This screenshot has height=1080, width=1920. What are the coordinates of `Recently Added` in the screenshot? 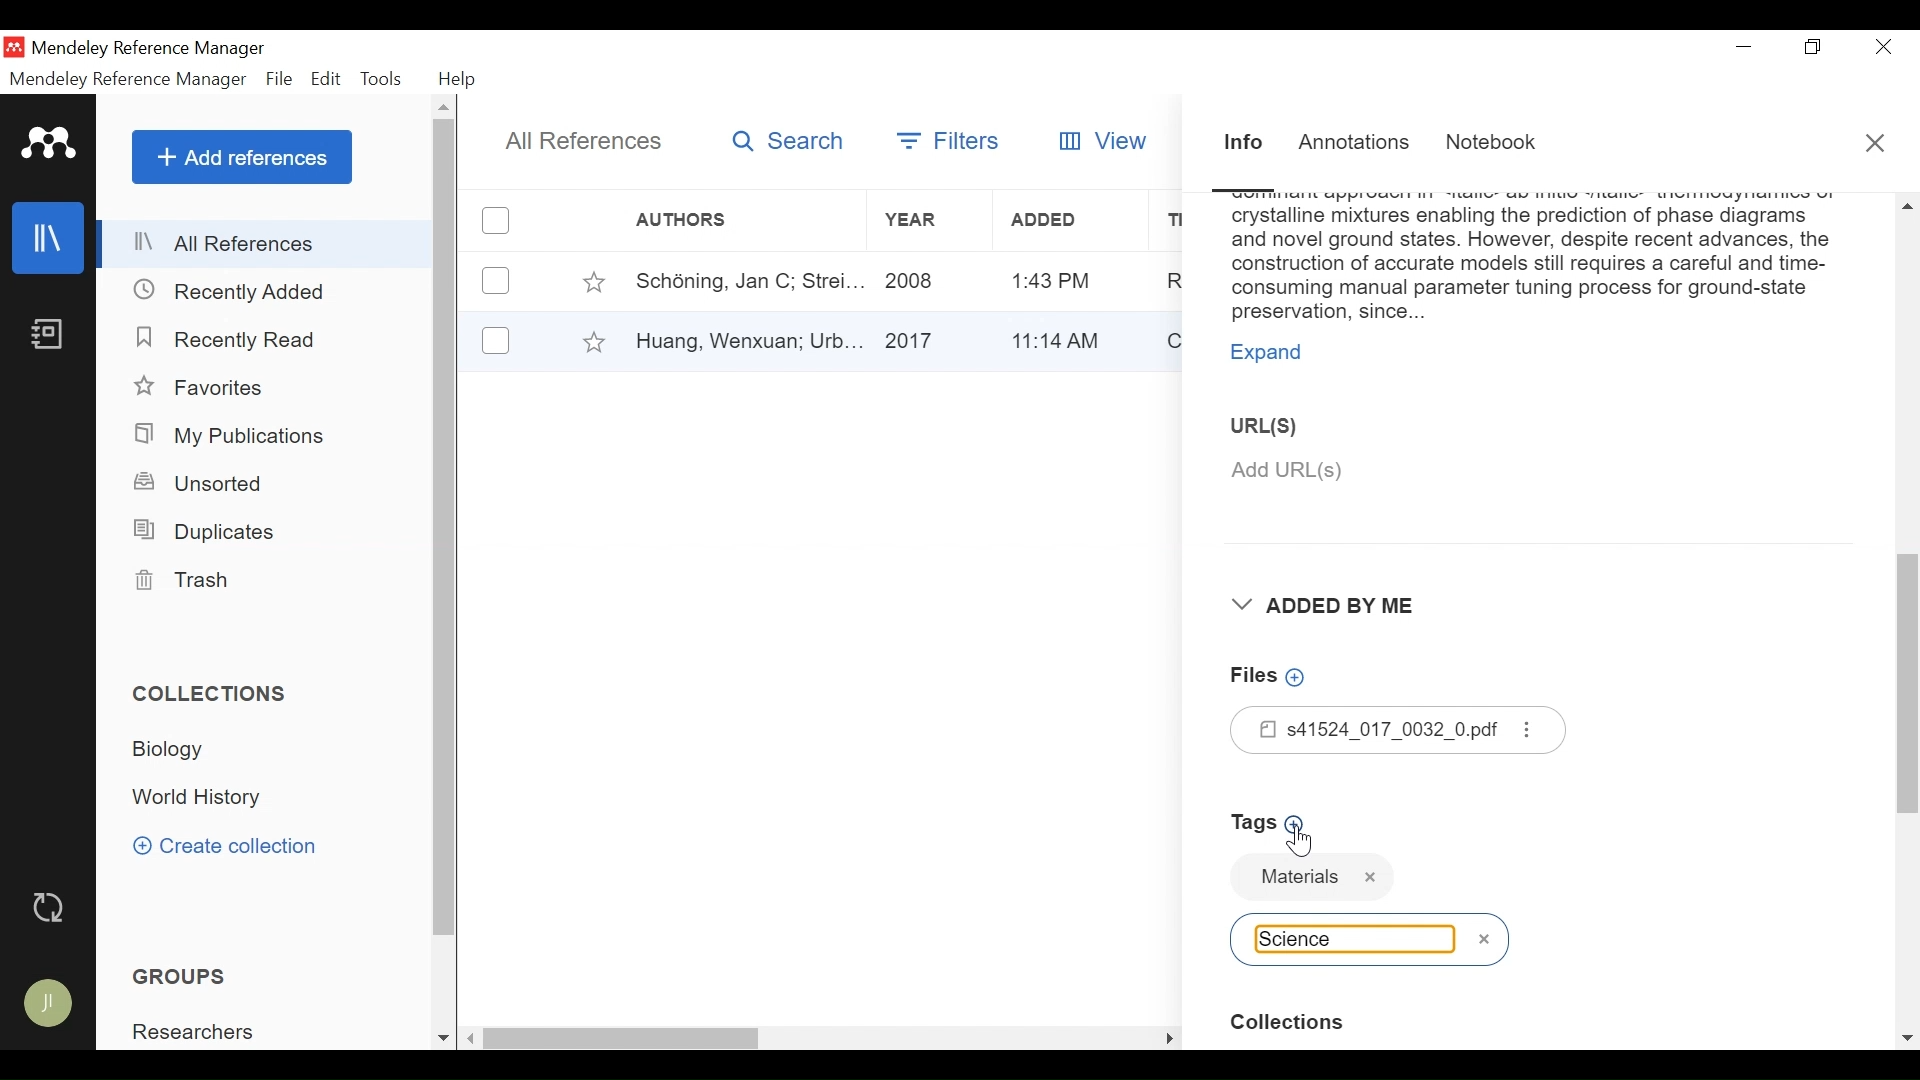 It's located at (232, 293).